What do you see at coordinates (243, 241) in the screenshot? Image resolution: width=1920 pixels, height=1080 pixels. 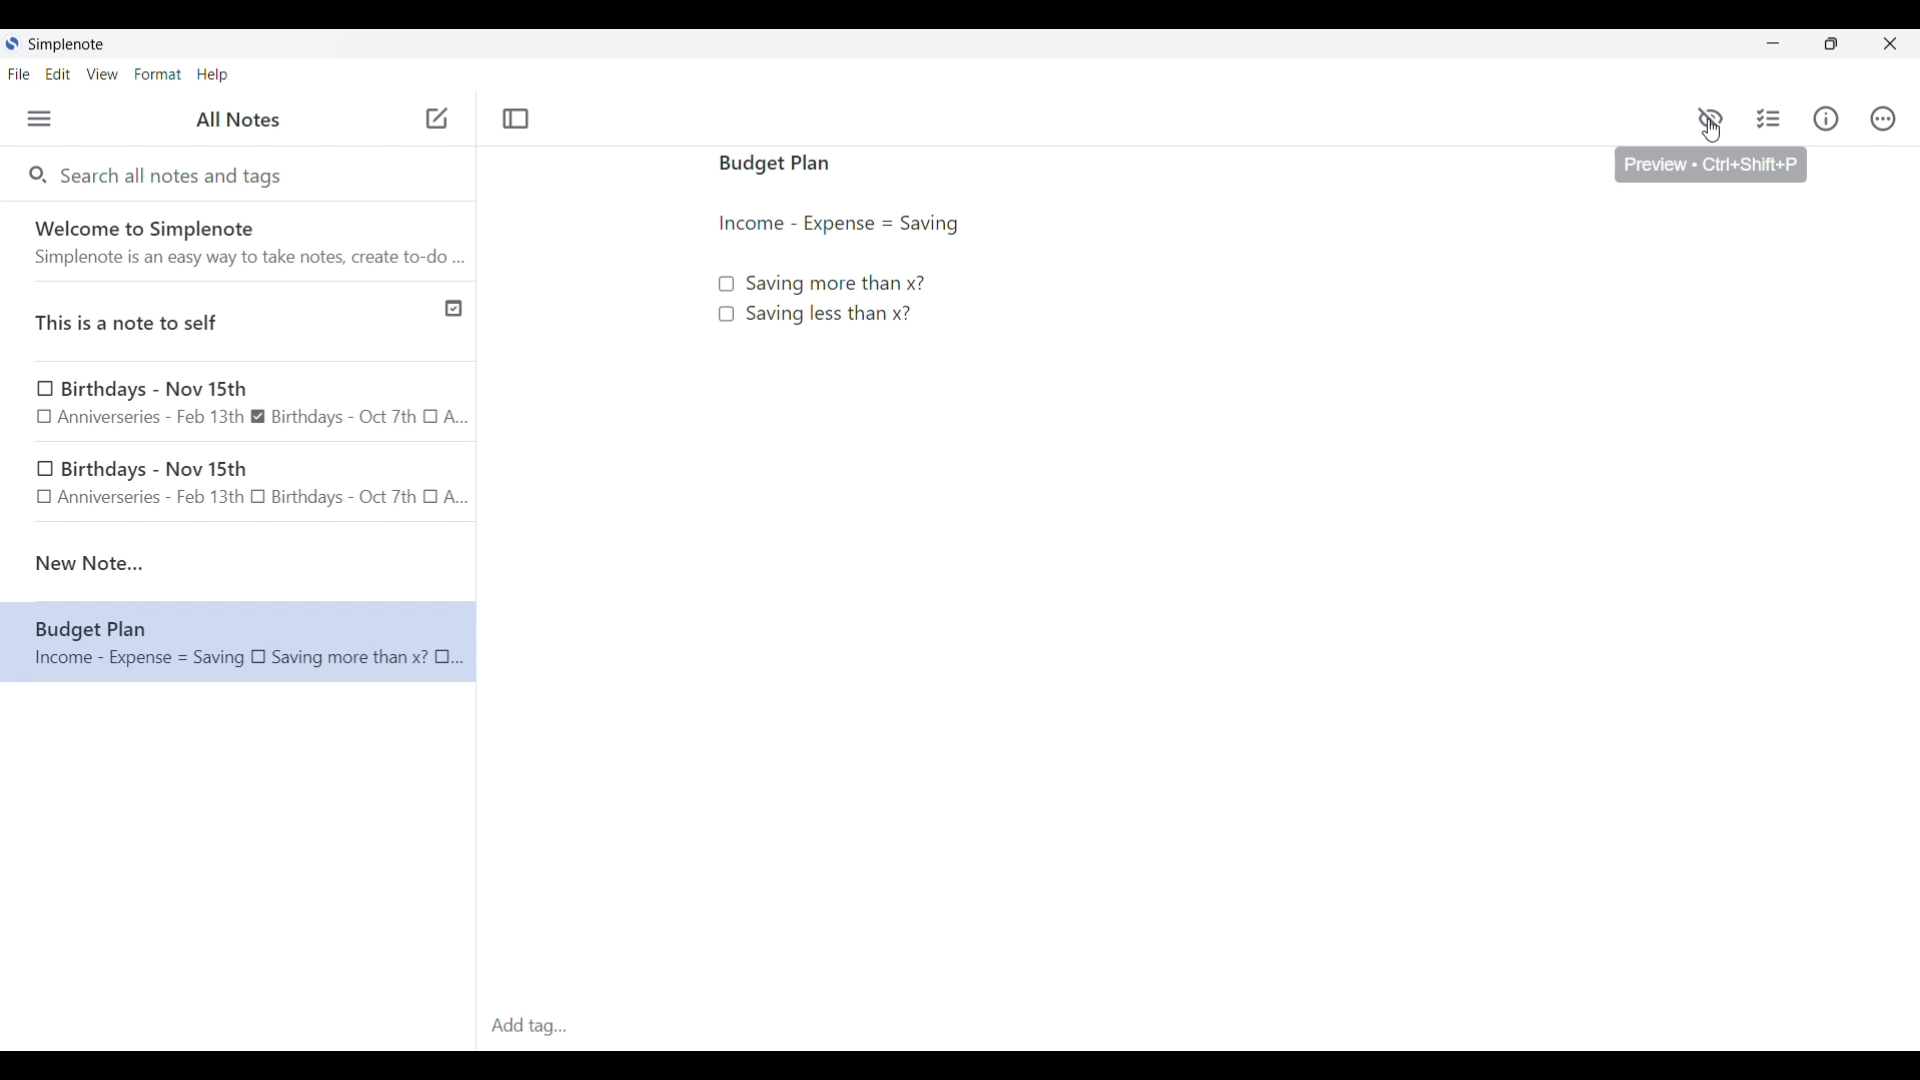 I see `Software welcome note` at bounding box center [243, 241].